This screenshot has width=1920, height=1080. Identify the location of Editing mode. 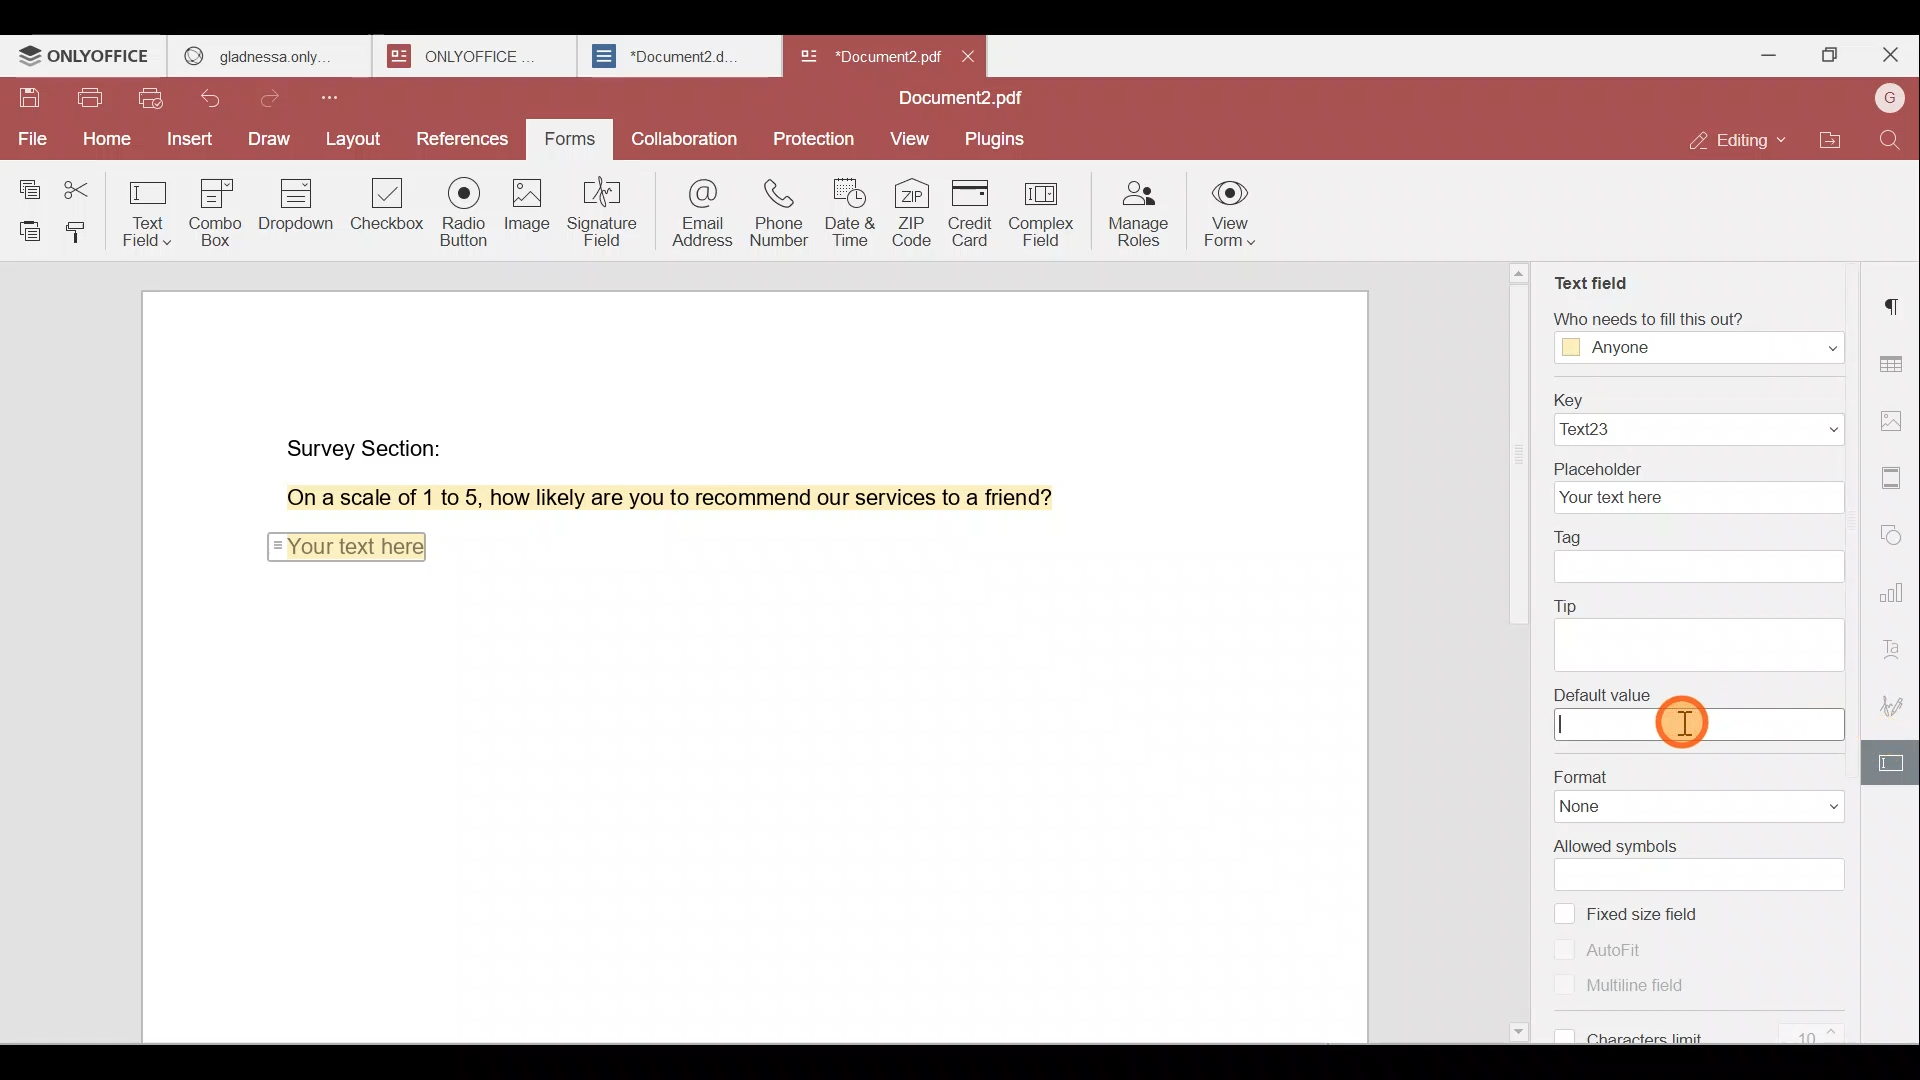
(1741, 140).